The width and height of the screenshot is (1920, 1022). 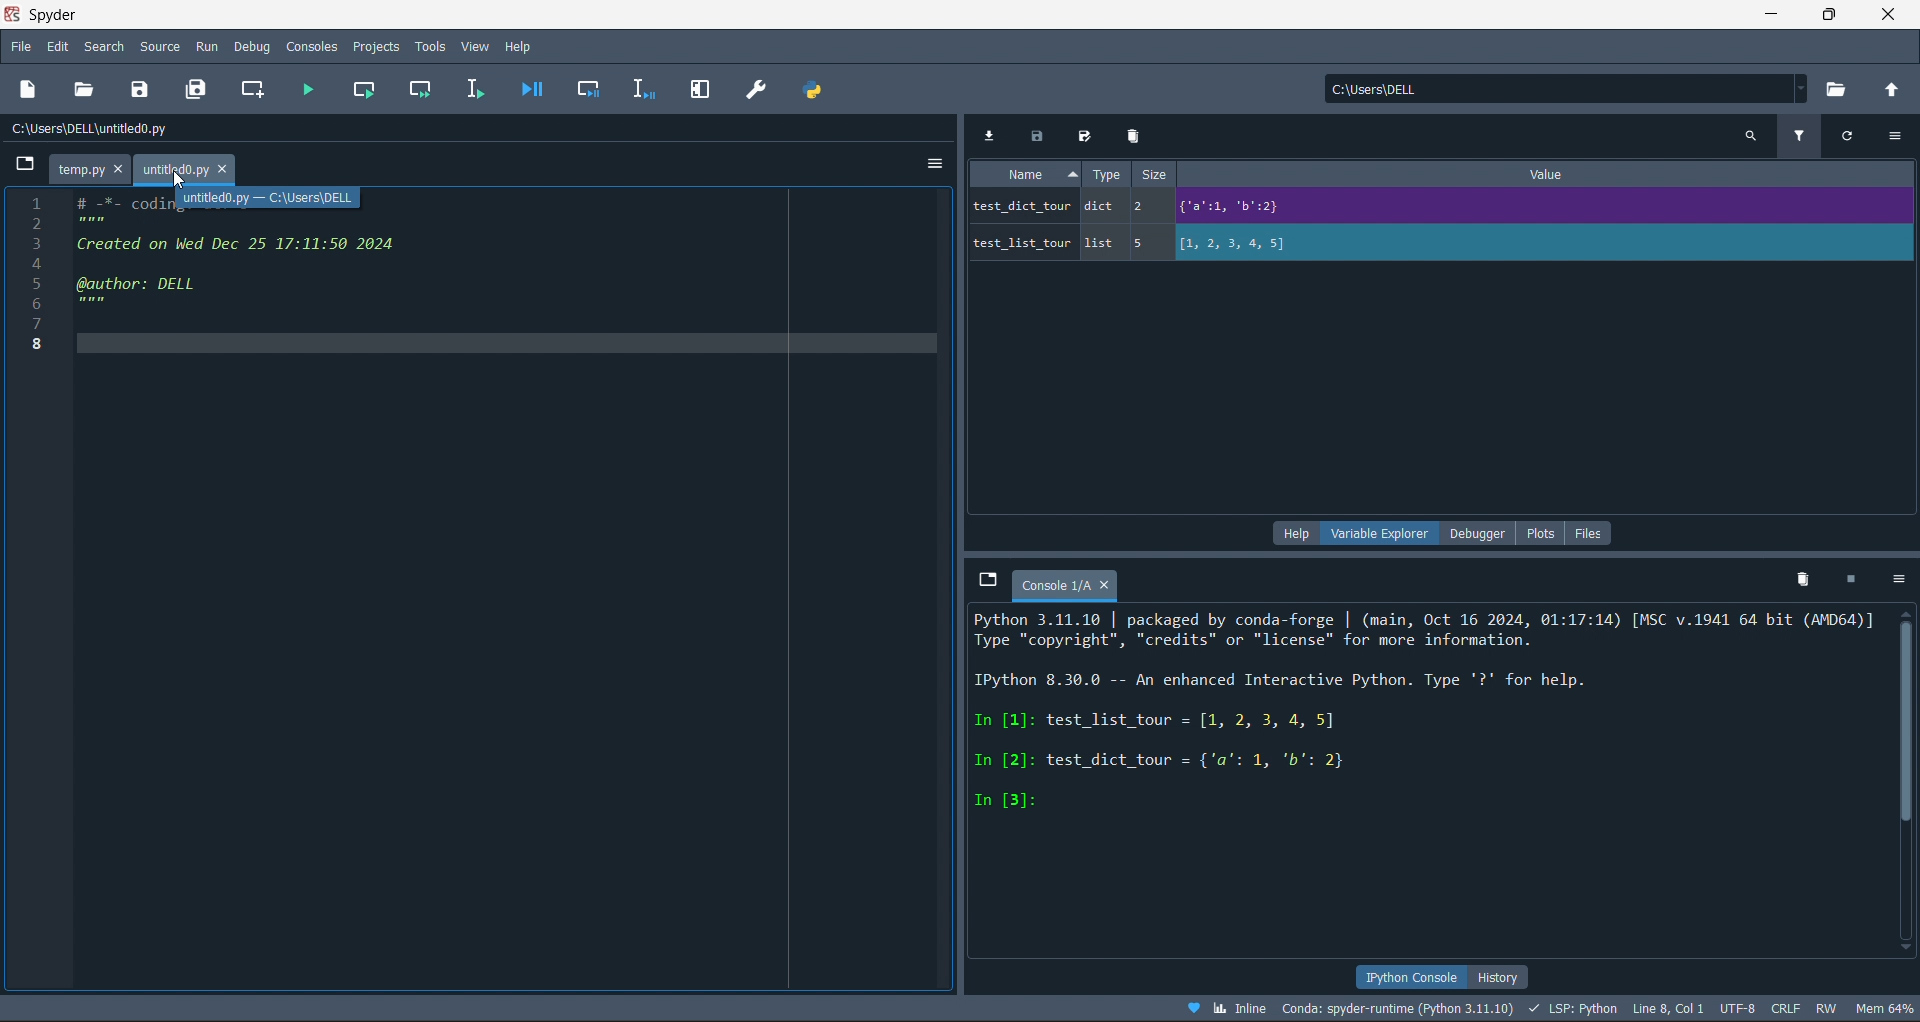 I want to click on options, so click(x=1897, y=578).